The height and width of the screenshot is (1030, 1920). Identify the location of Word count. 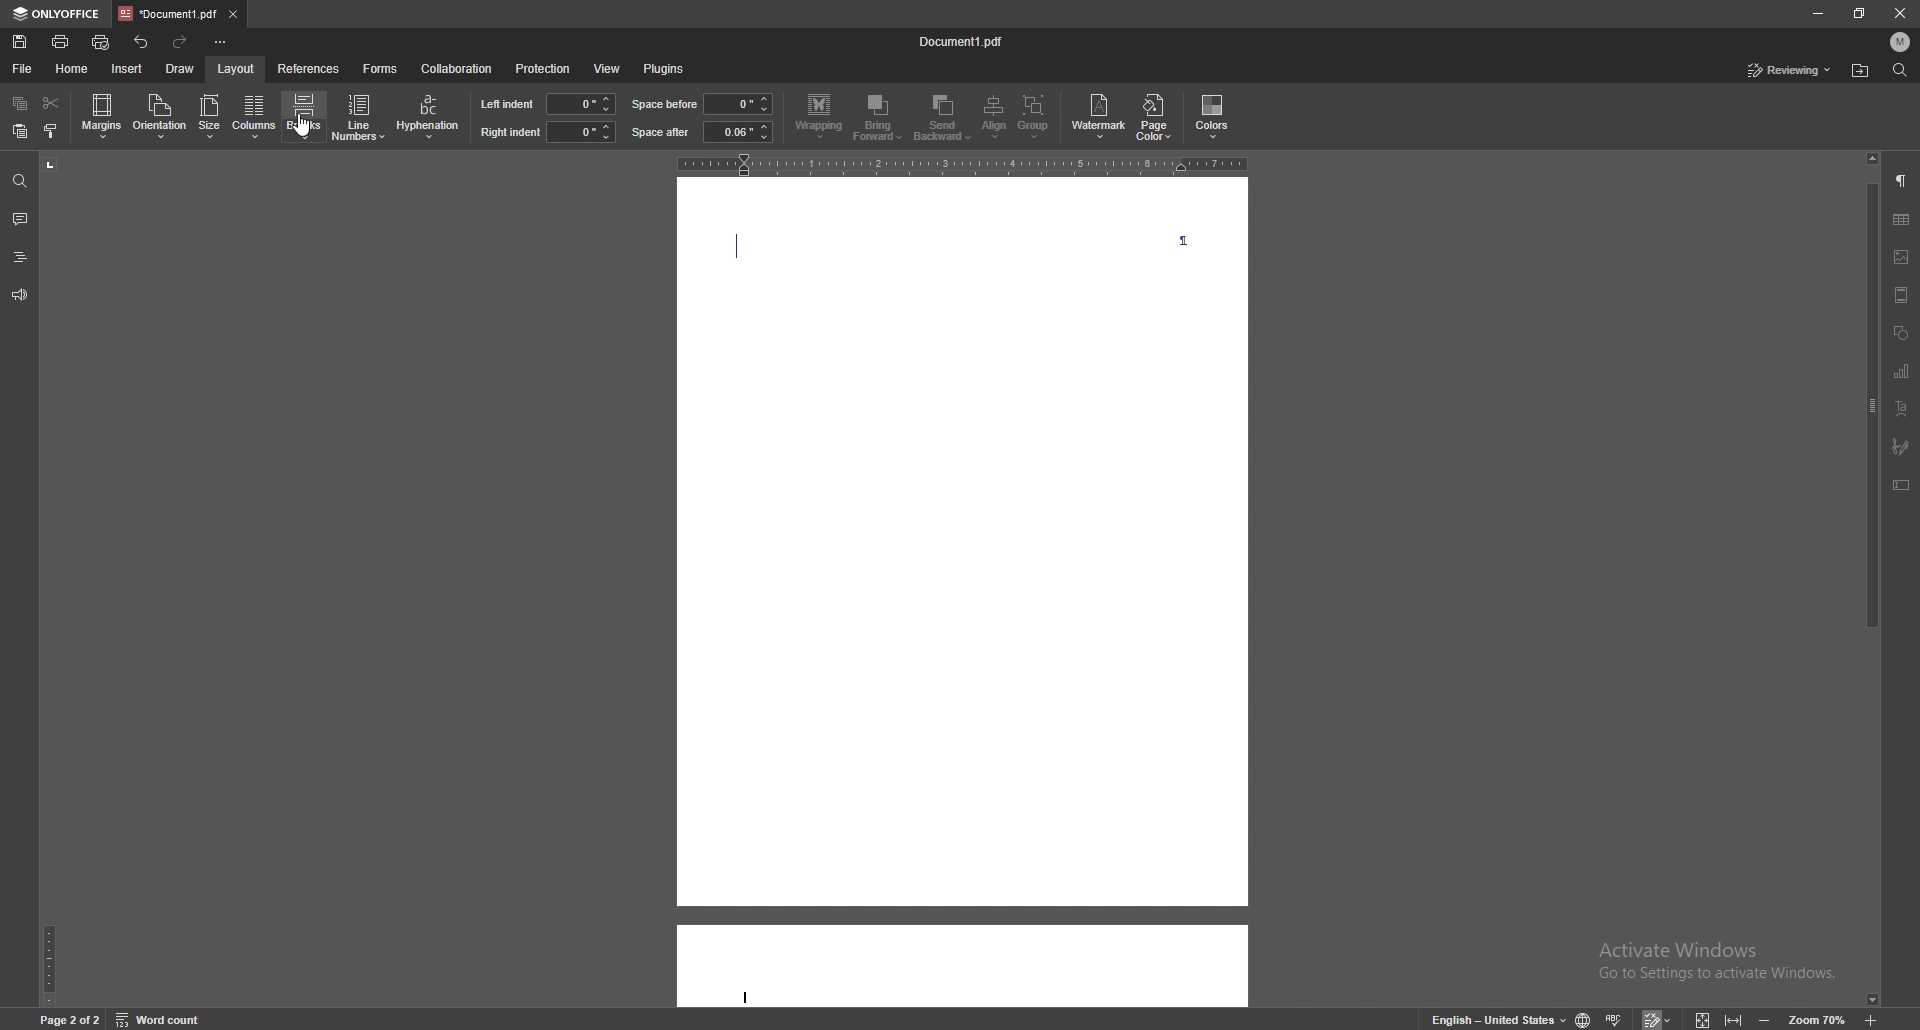
(172, 1019).